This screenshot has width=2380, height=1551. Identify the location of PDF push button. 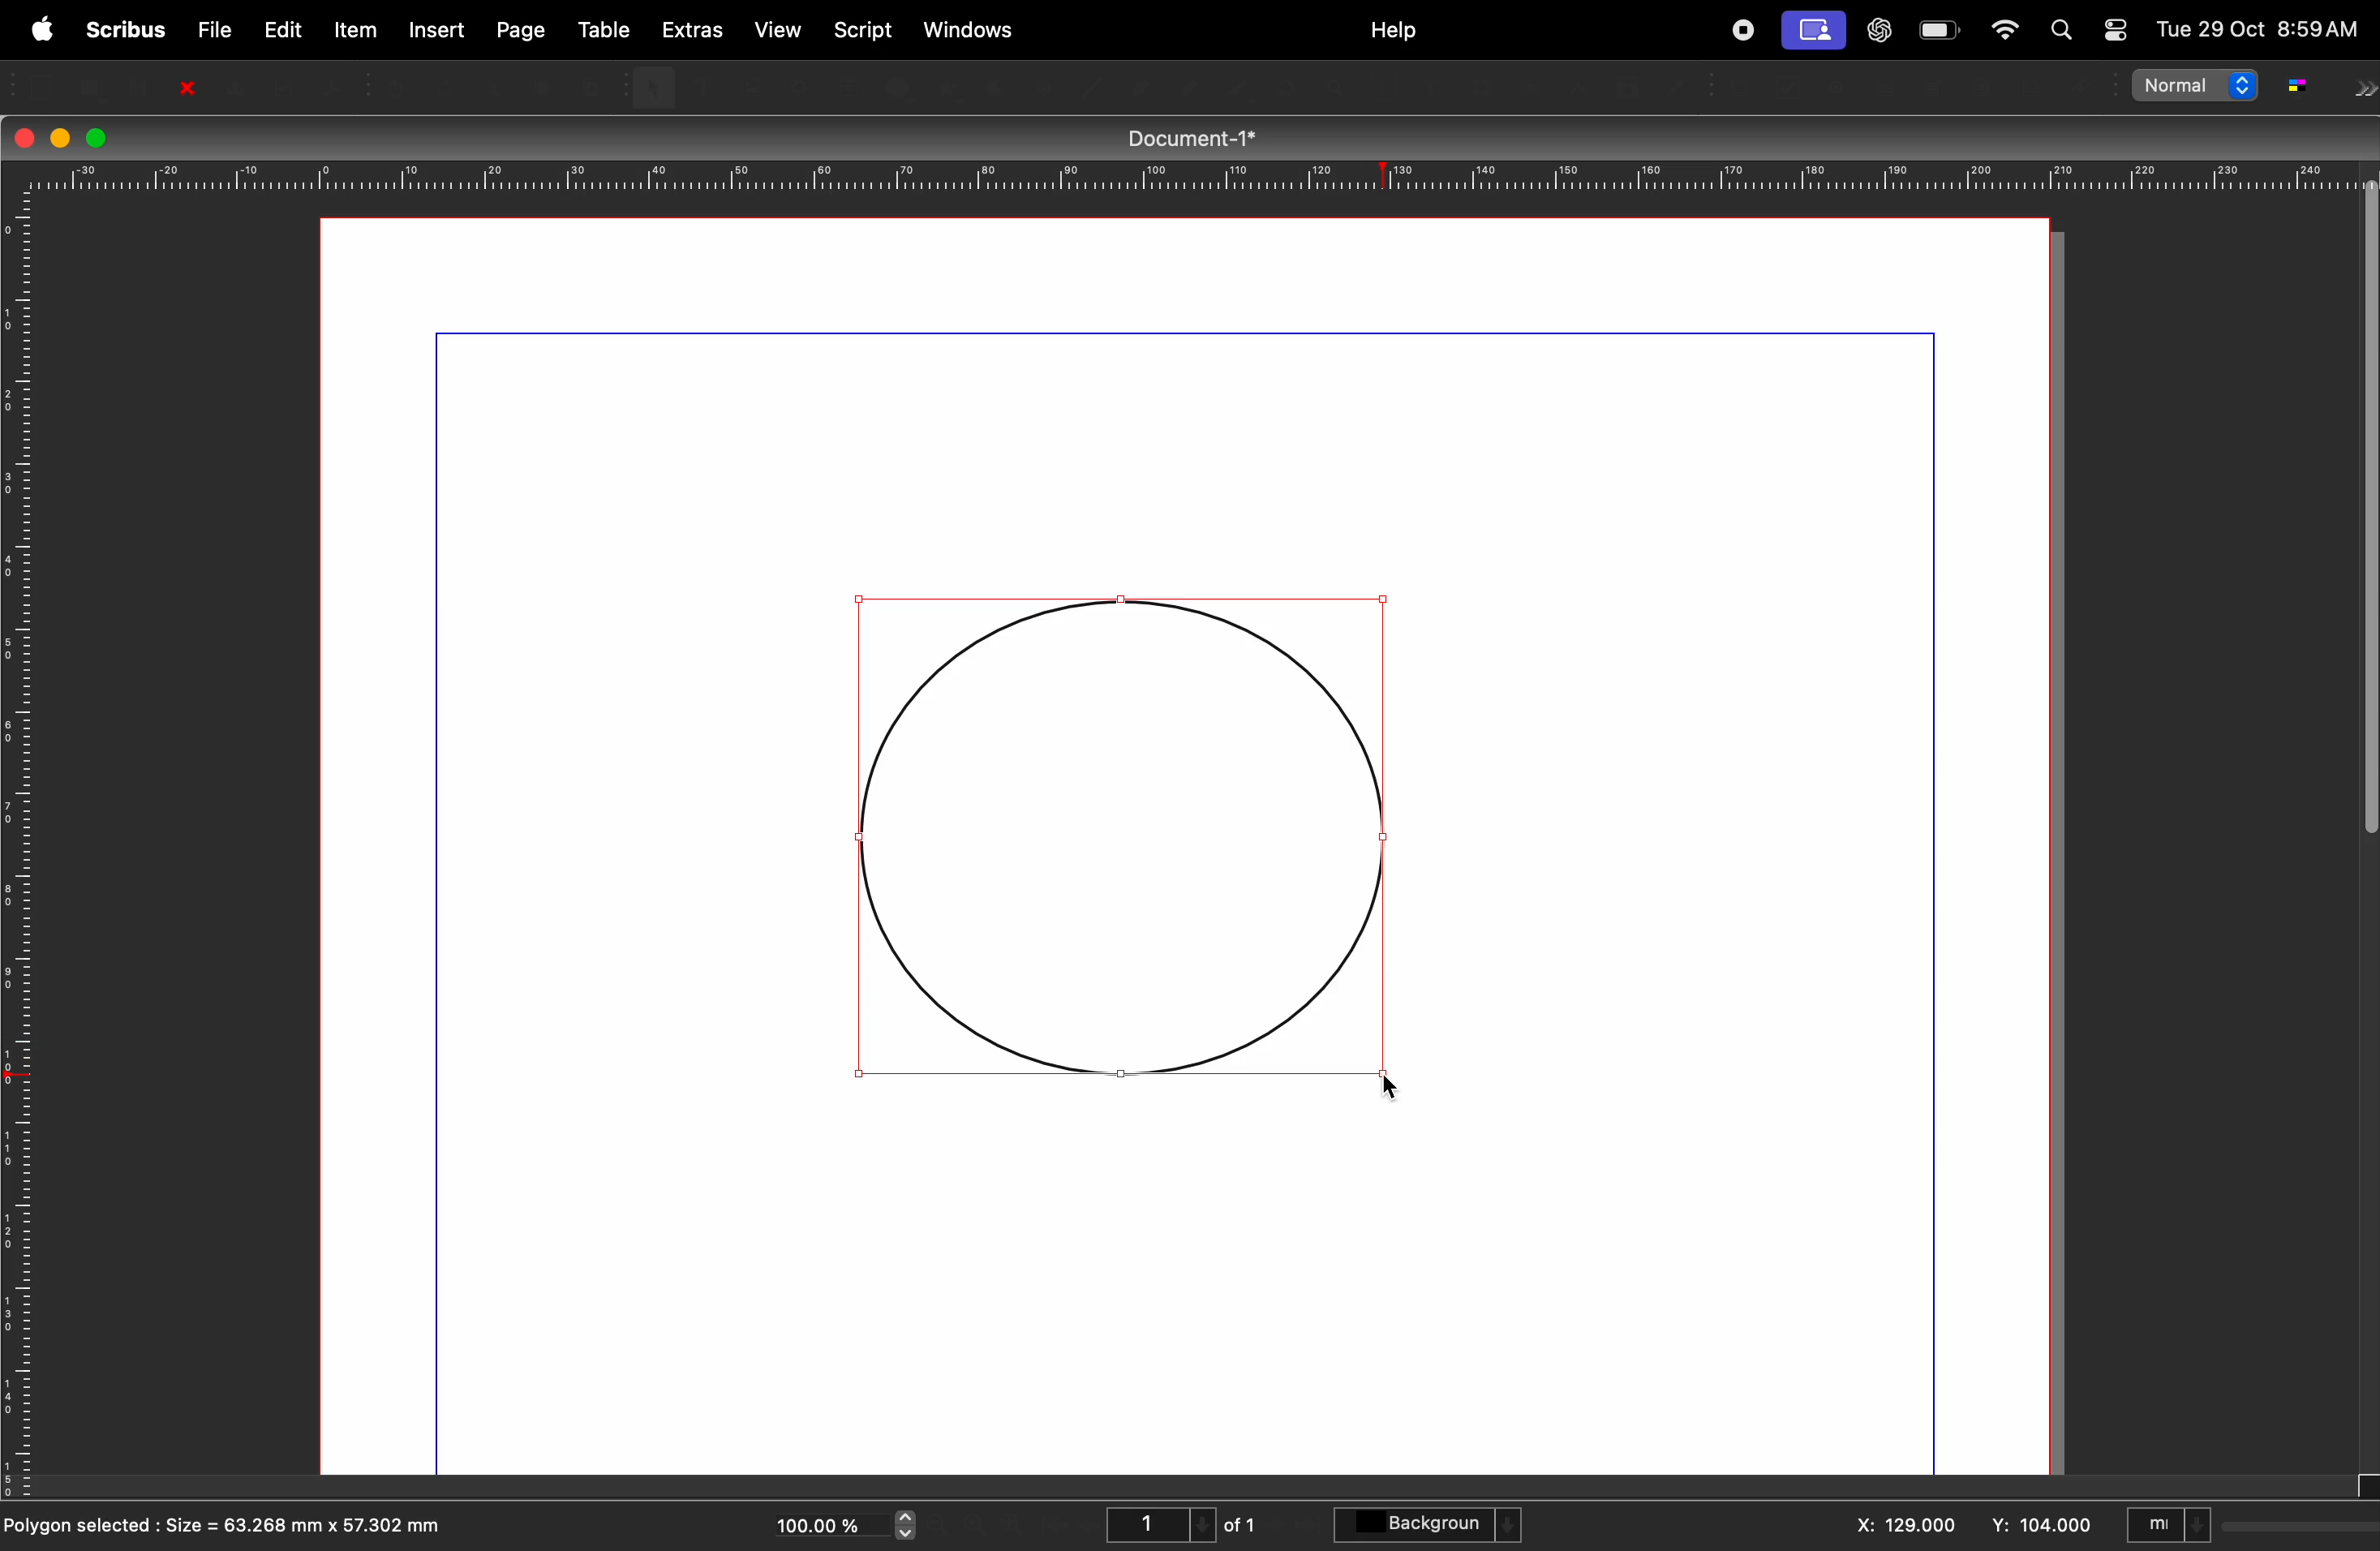
(1746, 88).